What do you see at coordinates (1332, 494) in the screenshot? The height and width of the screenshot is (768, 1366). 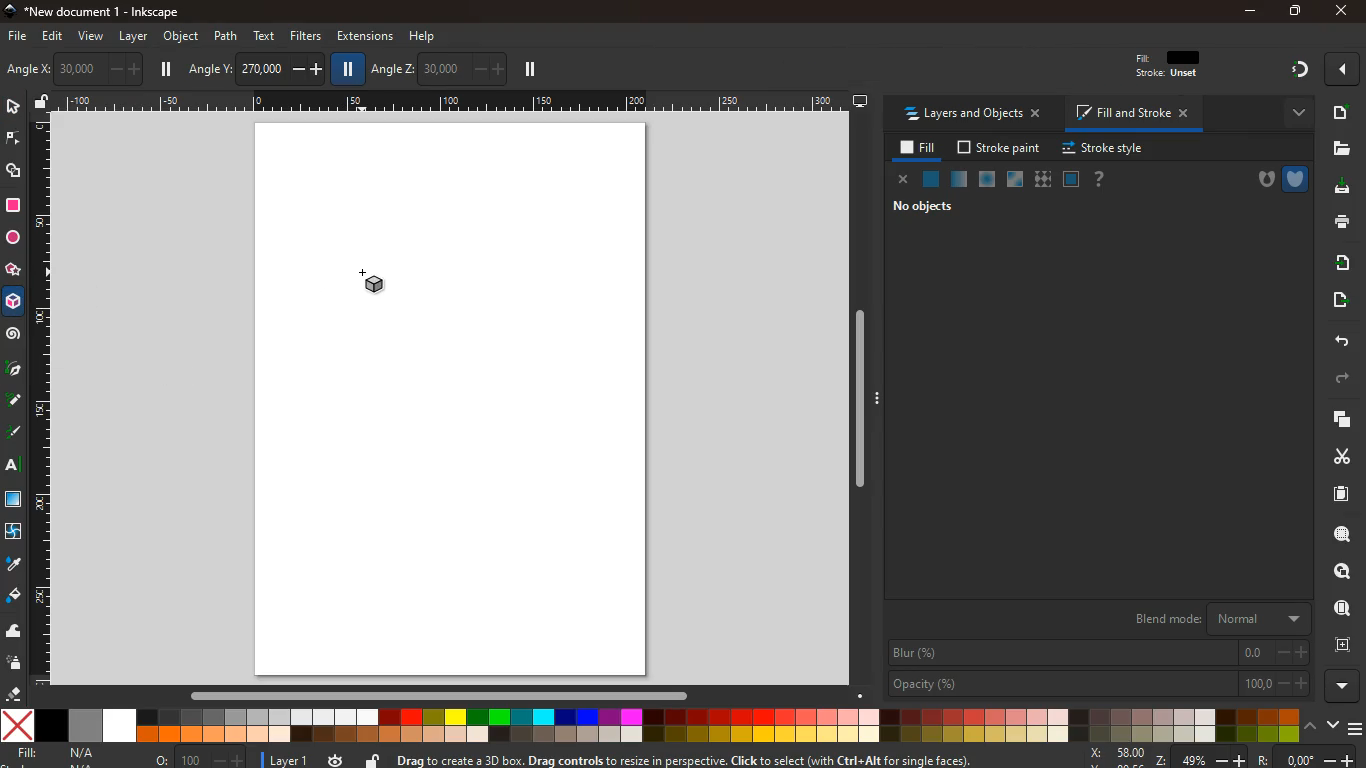 I see `paper` at bounding box center [1332, 494].